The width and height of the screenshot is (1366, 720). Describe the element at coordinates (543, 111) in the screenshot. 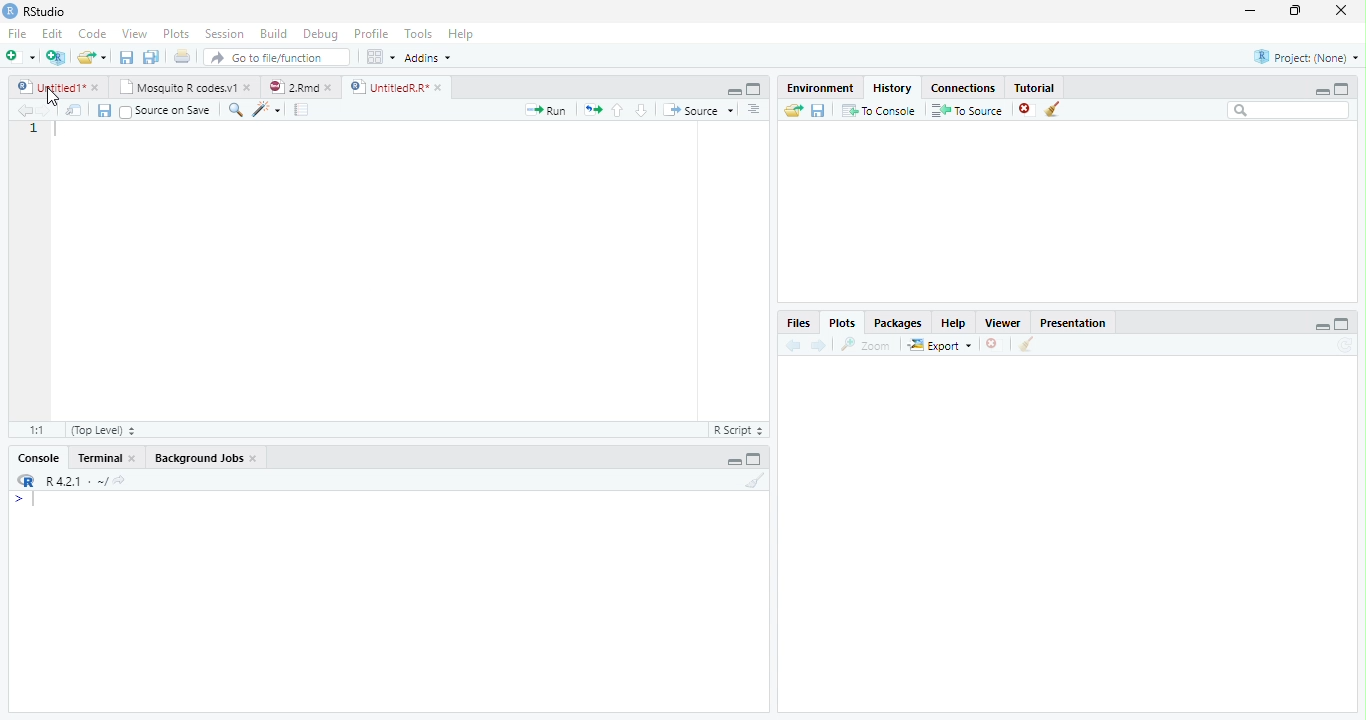

I see `Run` at that location.